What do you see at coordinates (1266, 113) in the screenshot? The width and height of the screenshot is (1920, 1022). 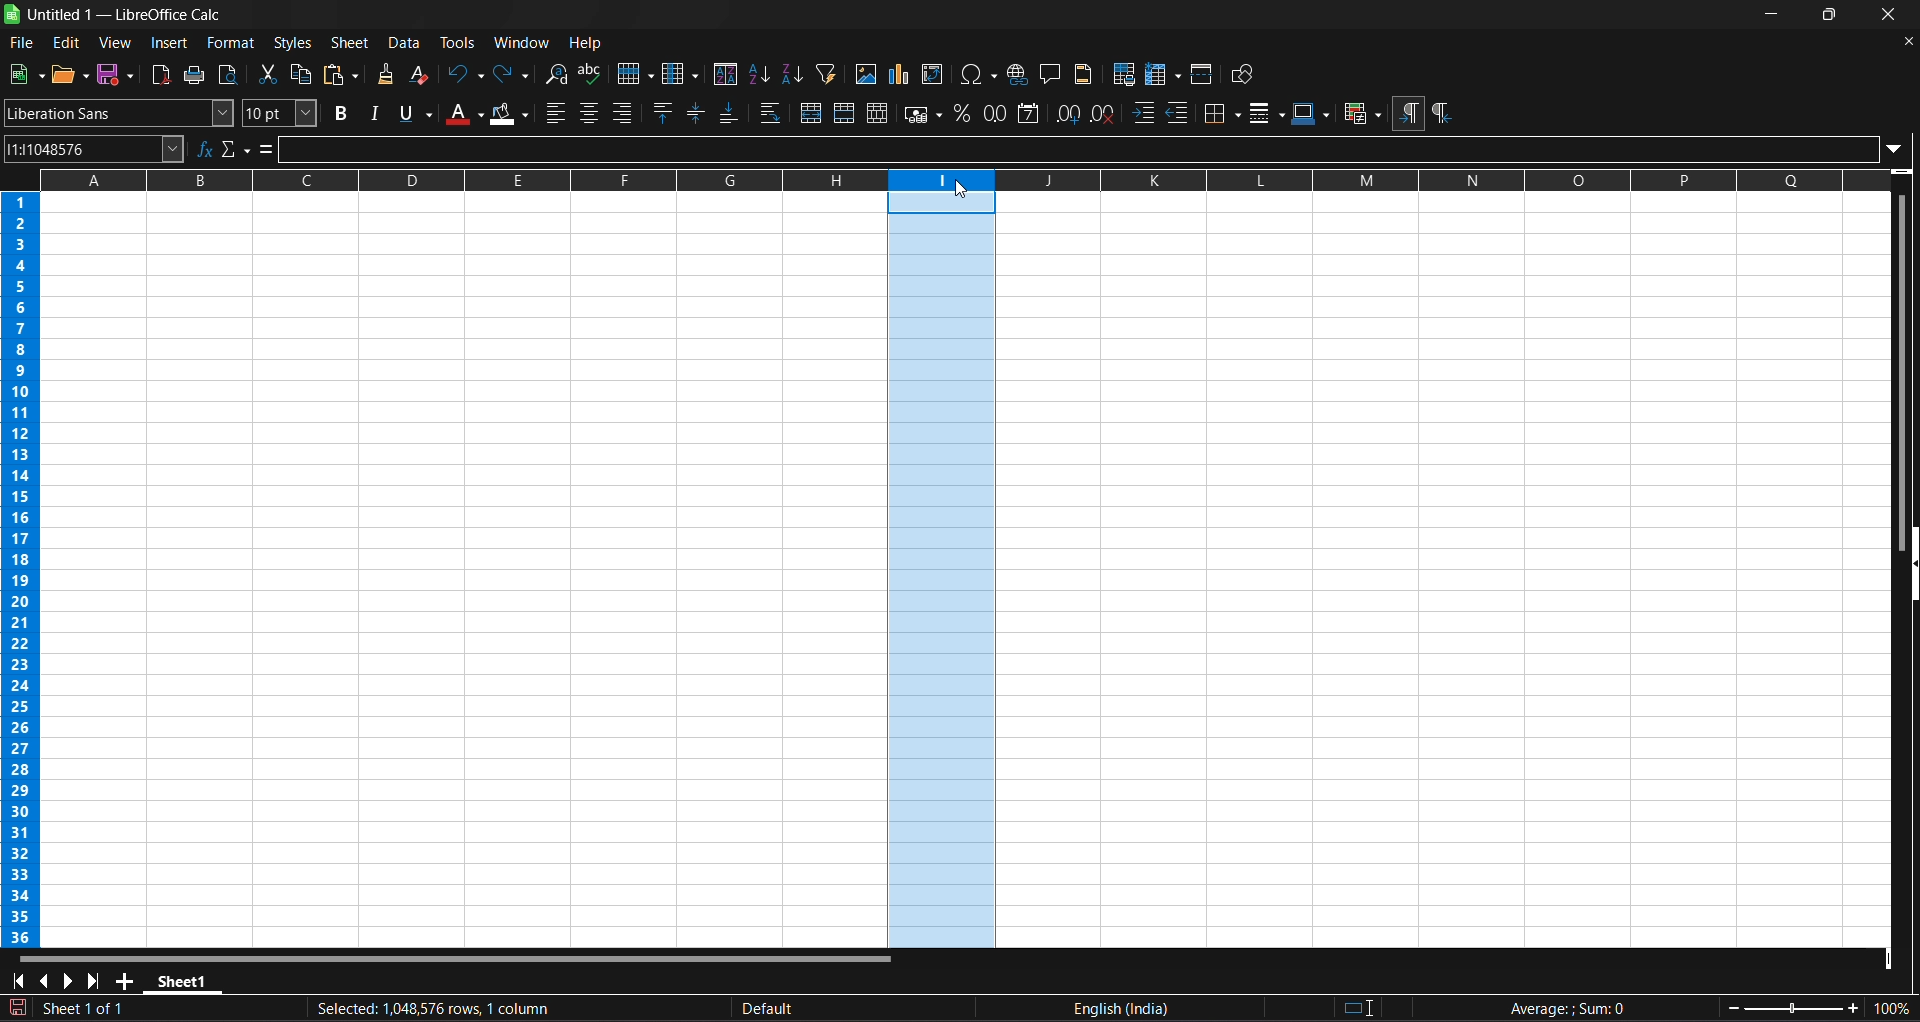 I see `border styles` at bounding box center [1266, 113].